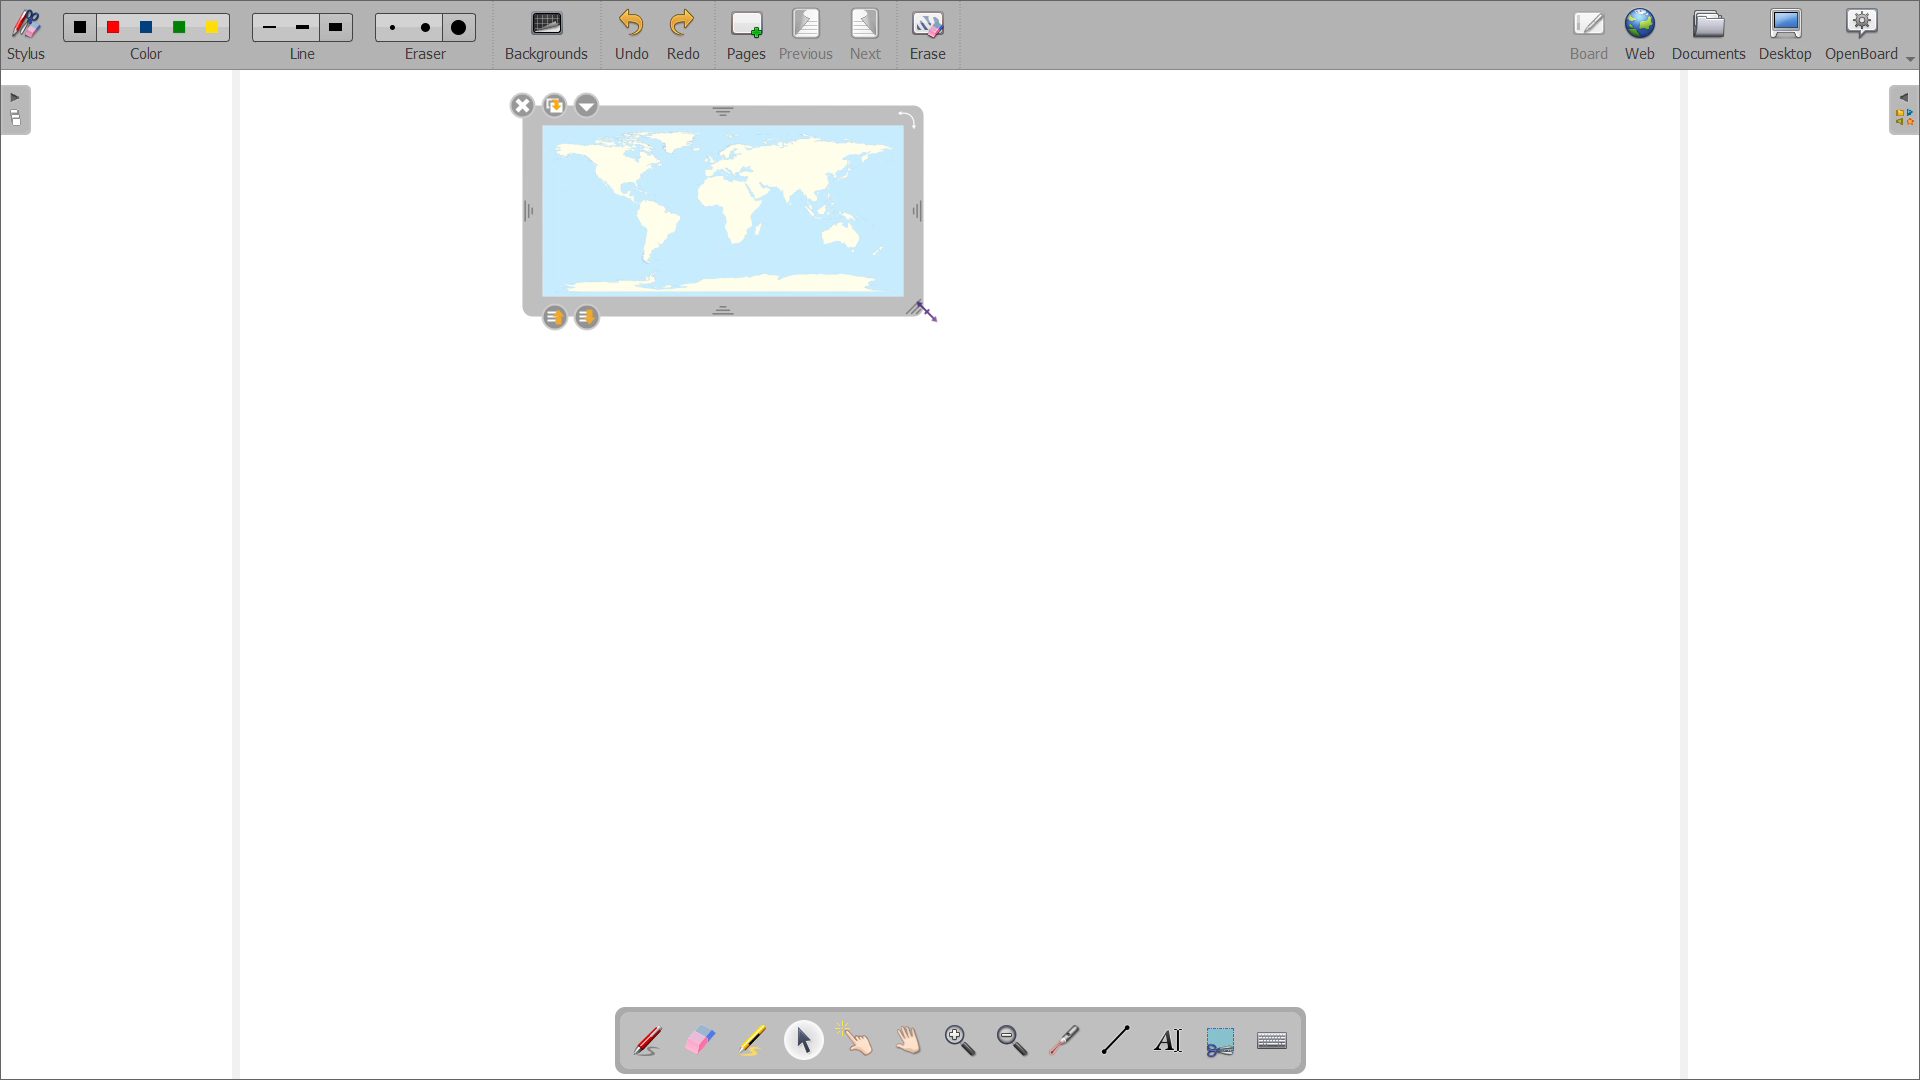 This screenshot has width=1920, height=1080. What do you see at coordinates (630, 34) in the screenshot?
I see `undo` at bounding box center [630, 34].